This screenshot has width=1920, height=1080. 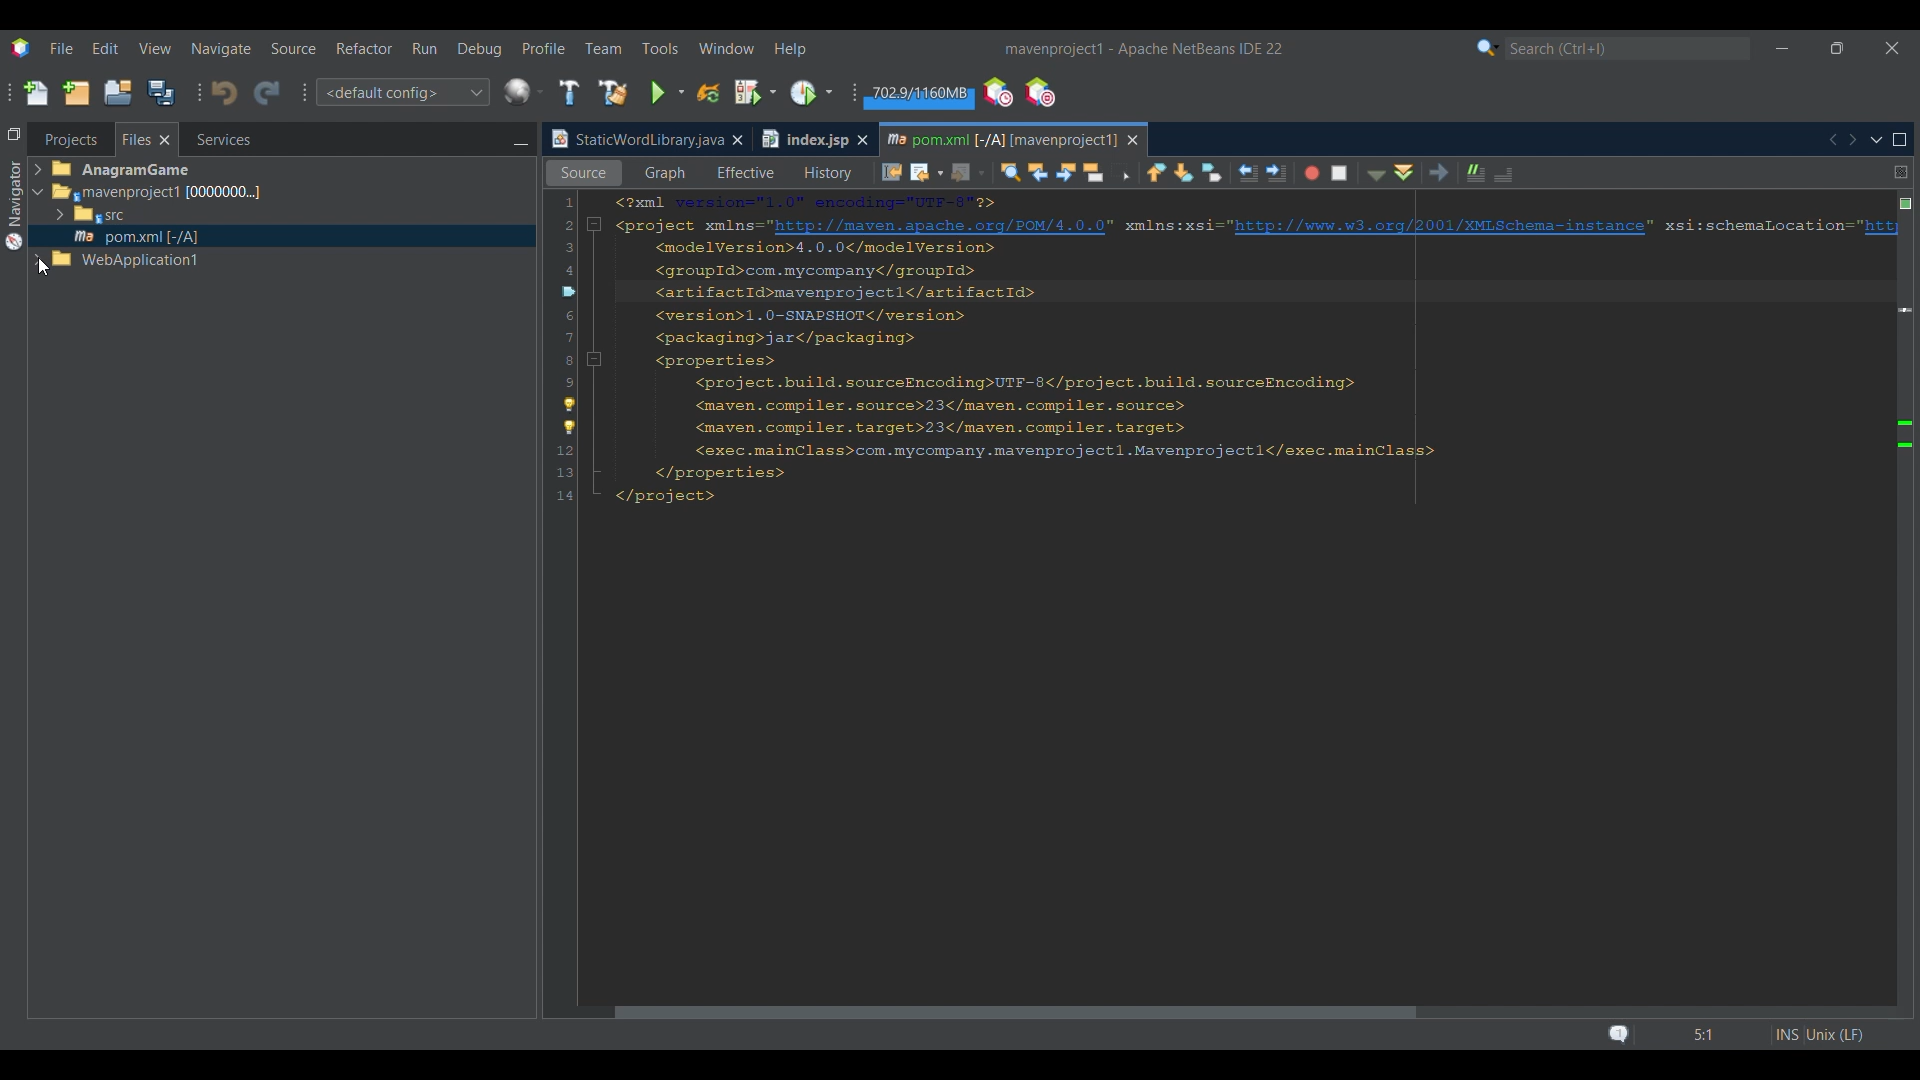 I want to click on Show in smaller tab, so click(x=1837, y=48).